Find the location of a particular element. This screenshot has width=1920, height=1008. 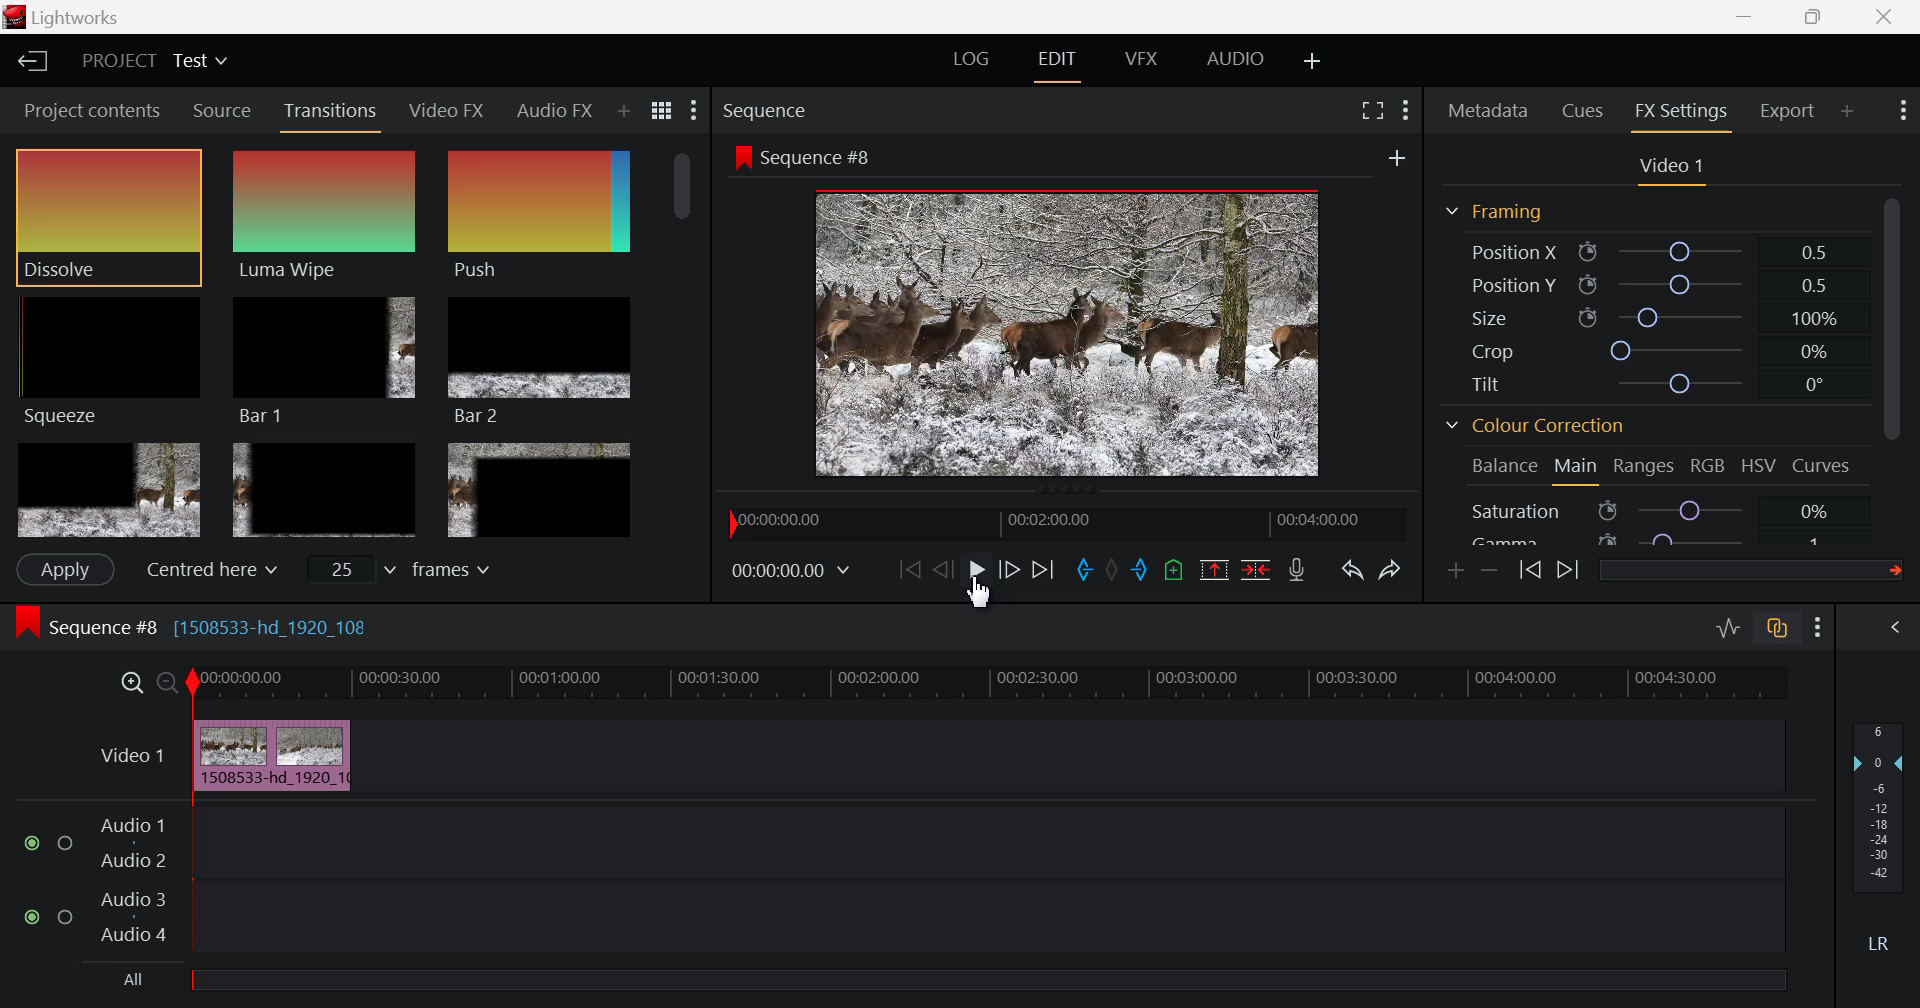

In mark is located at coordinates (1081, 571).